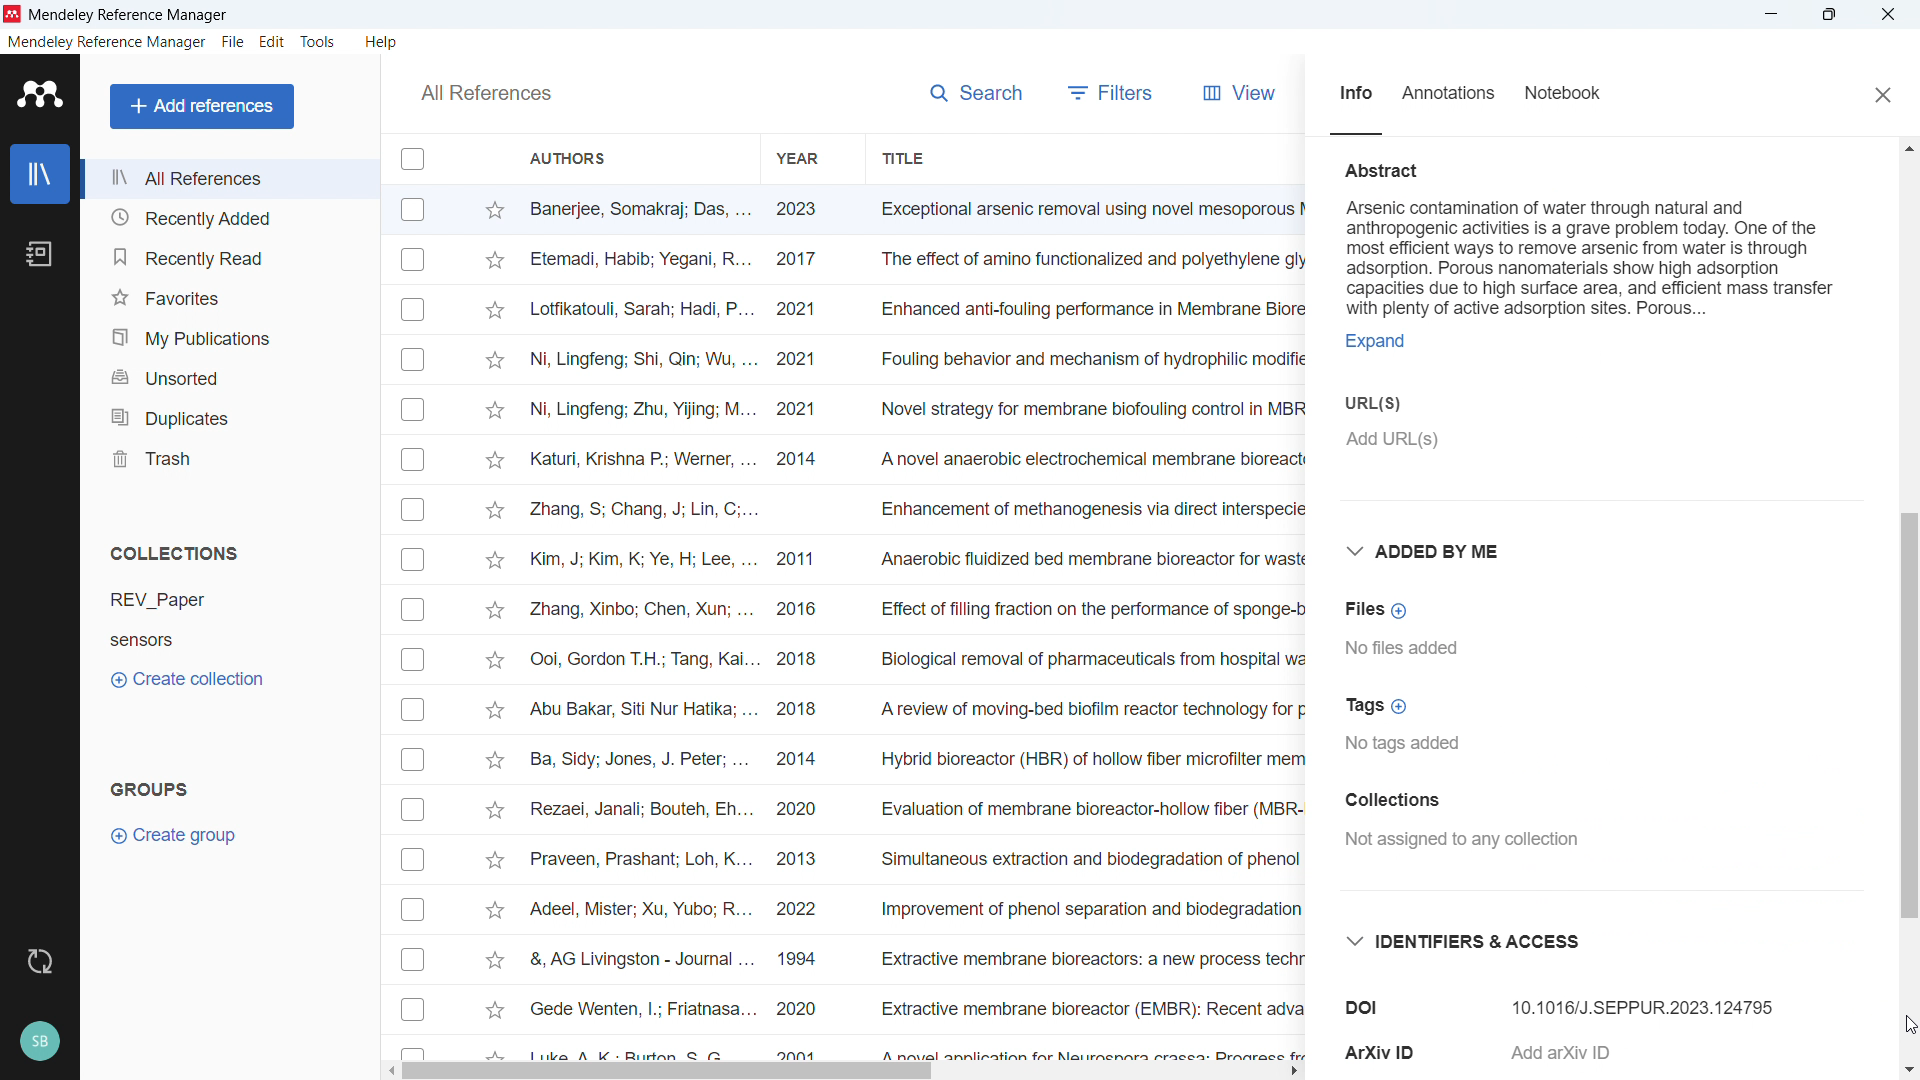 The image size is (1920, 1080). Describe the element at coordinates (1089, 308) in the screenshot. I see `enhanced anti fouling performance in membrane bioreactors using novel ` at that location.